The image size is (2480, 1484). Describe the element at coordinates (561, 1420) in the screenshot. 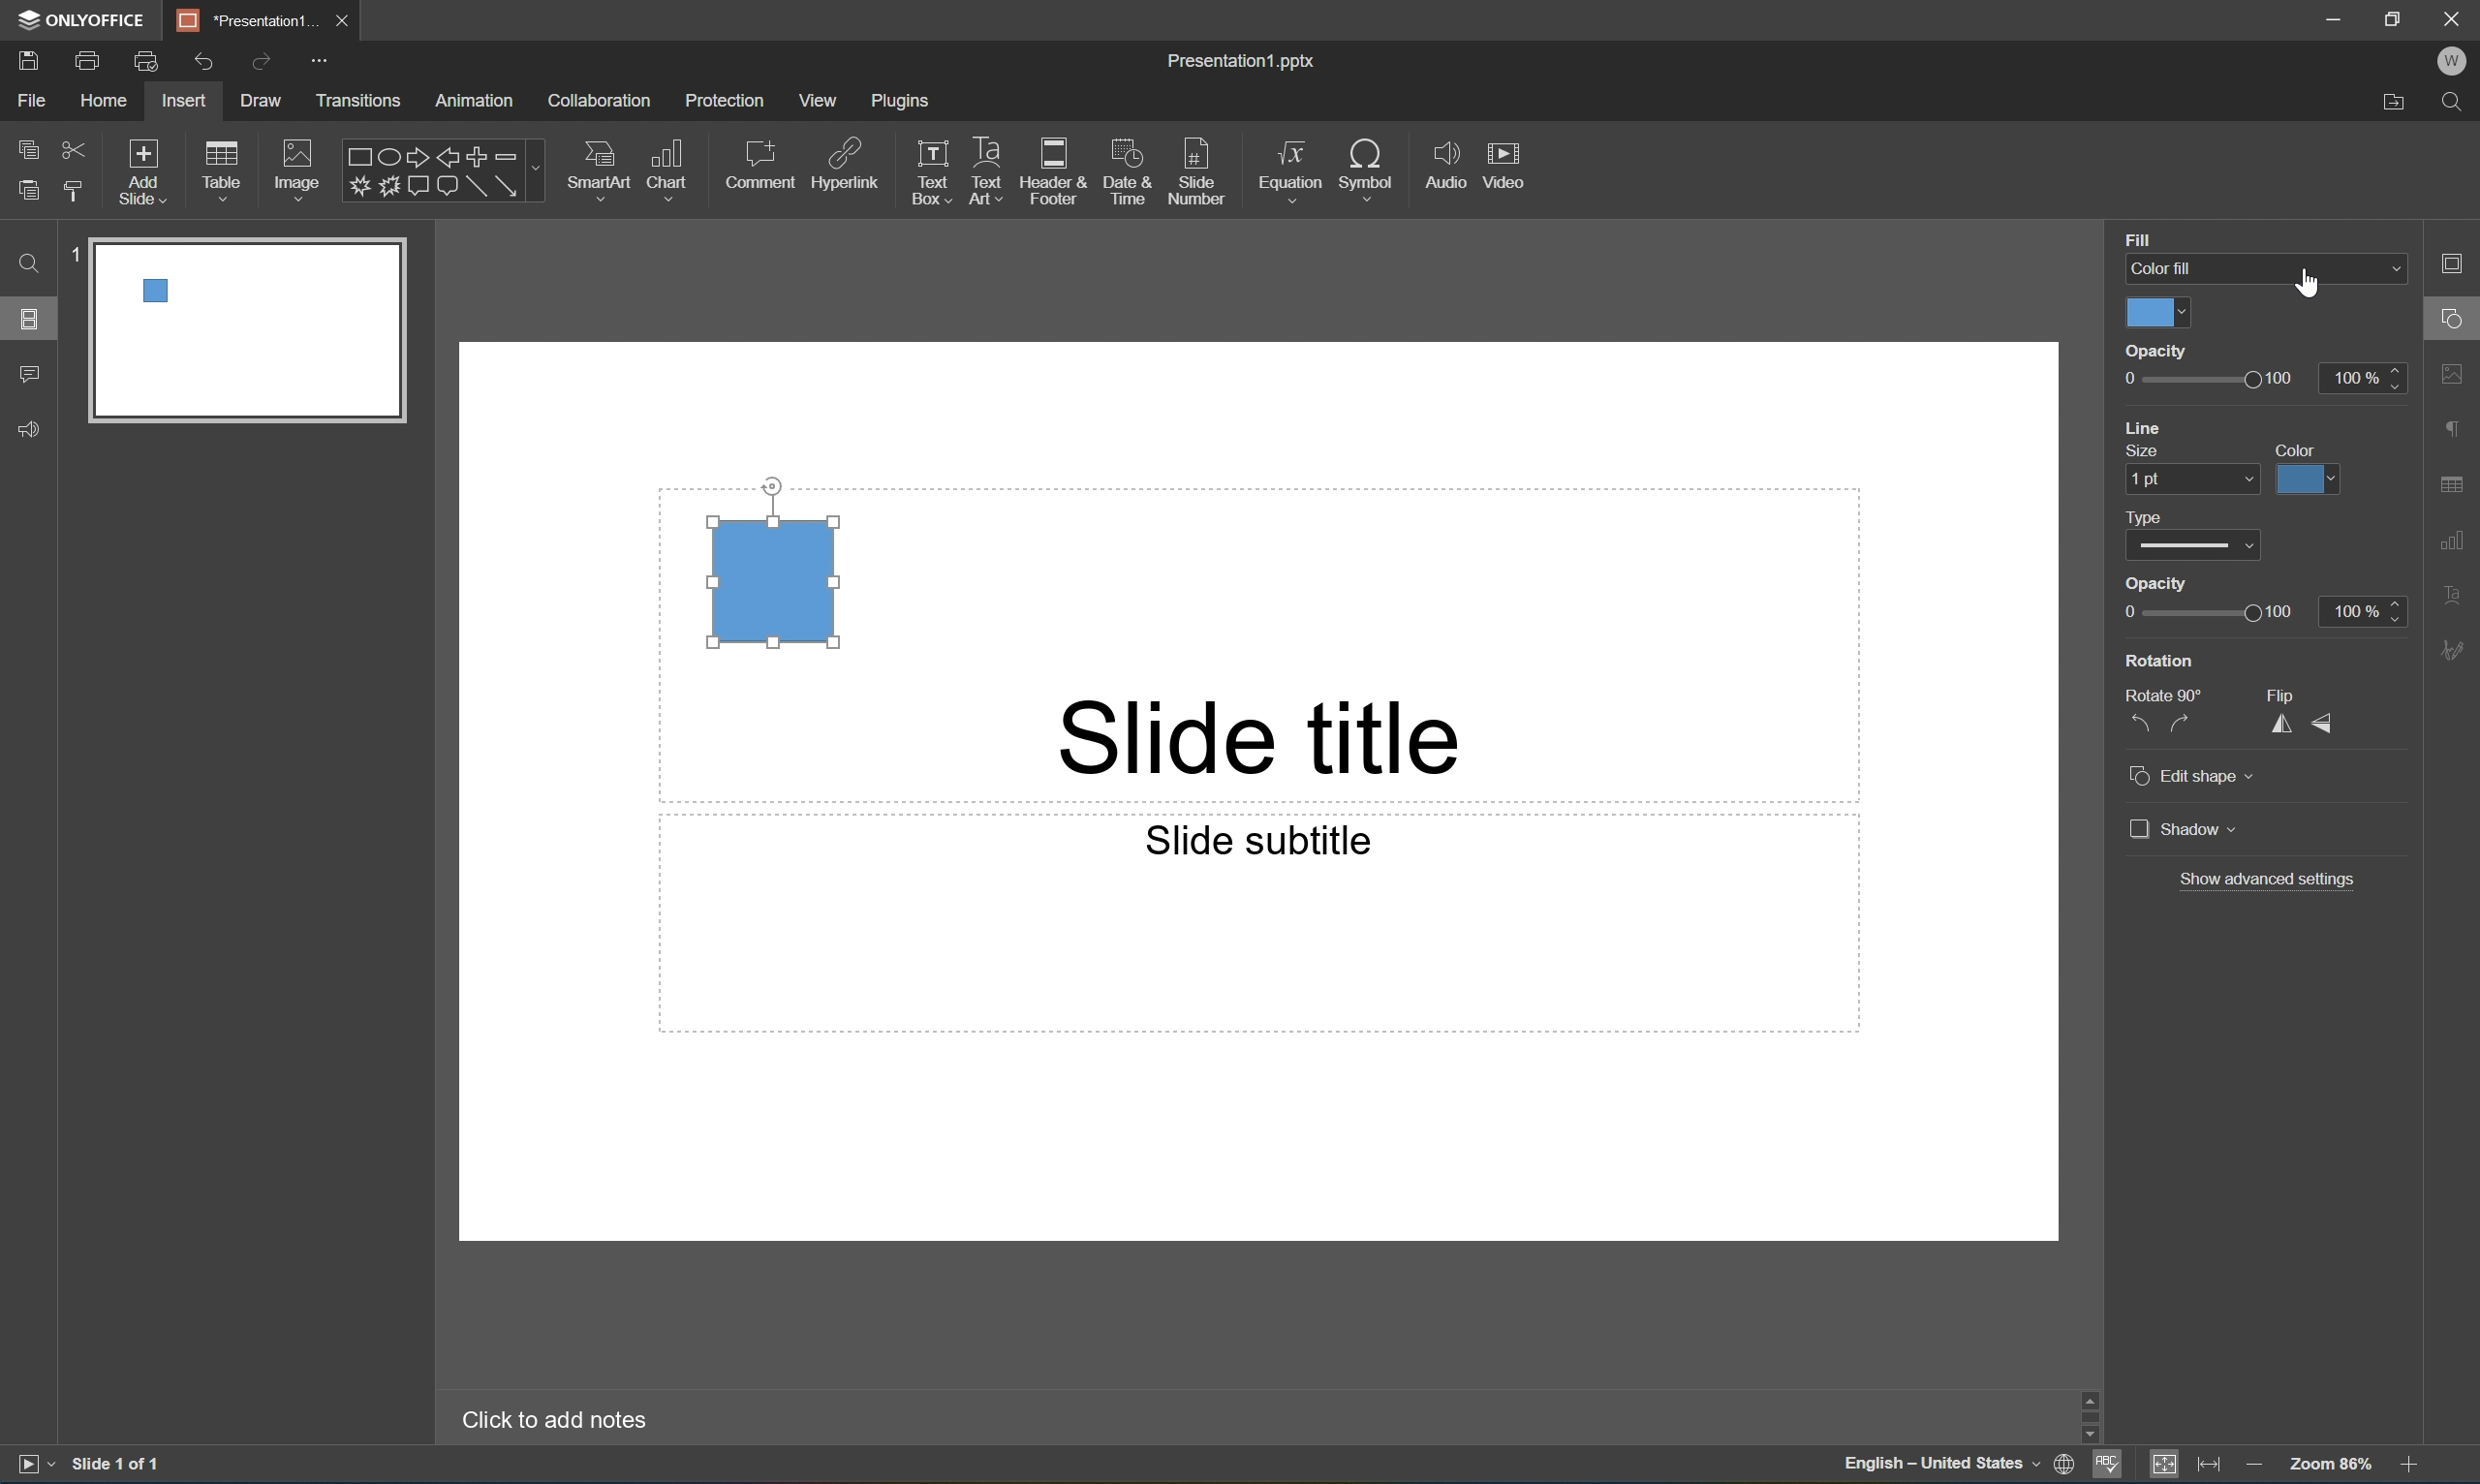

I see `Click to add notes` at that location.